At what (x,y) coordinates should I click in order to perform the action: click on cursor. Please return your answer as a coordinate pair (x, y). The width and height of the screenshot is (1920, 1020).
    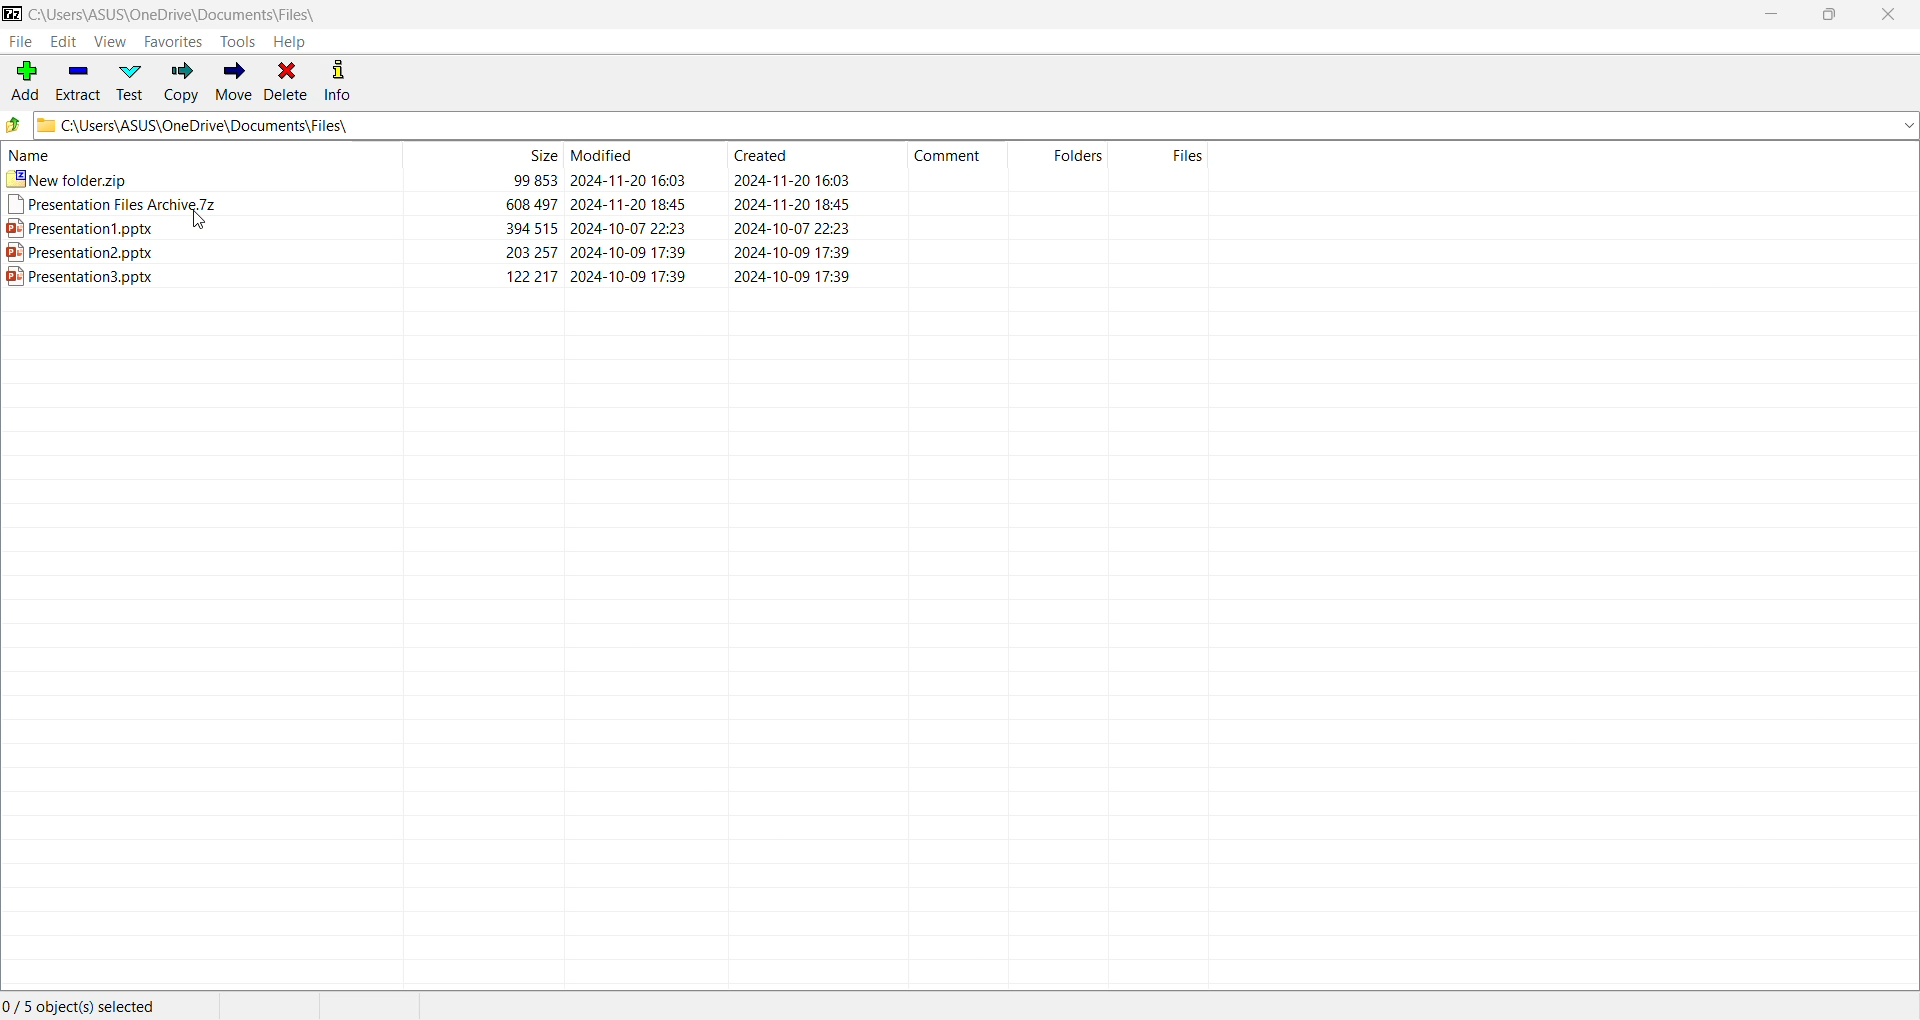
    Looking at the image, I should click on (199, 221).